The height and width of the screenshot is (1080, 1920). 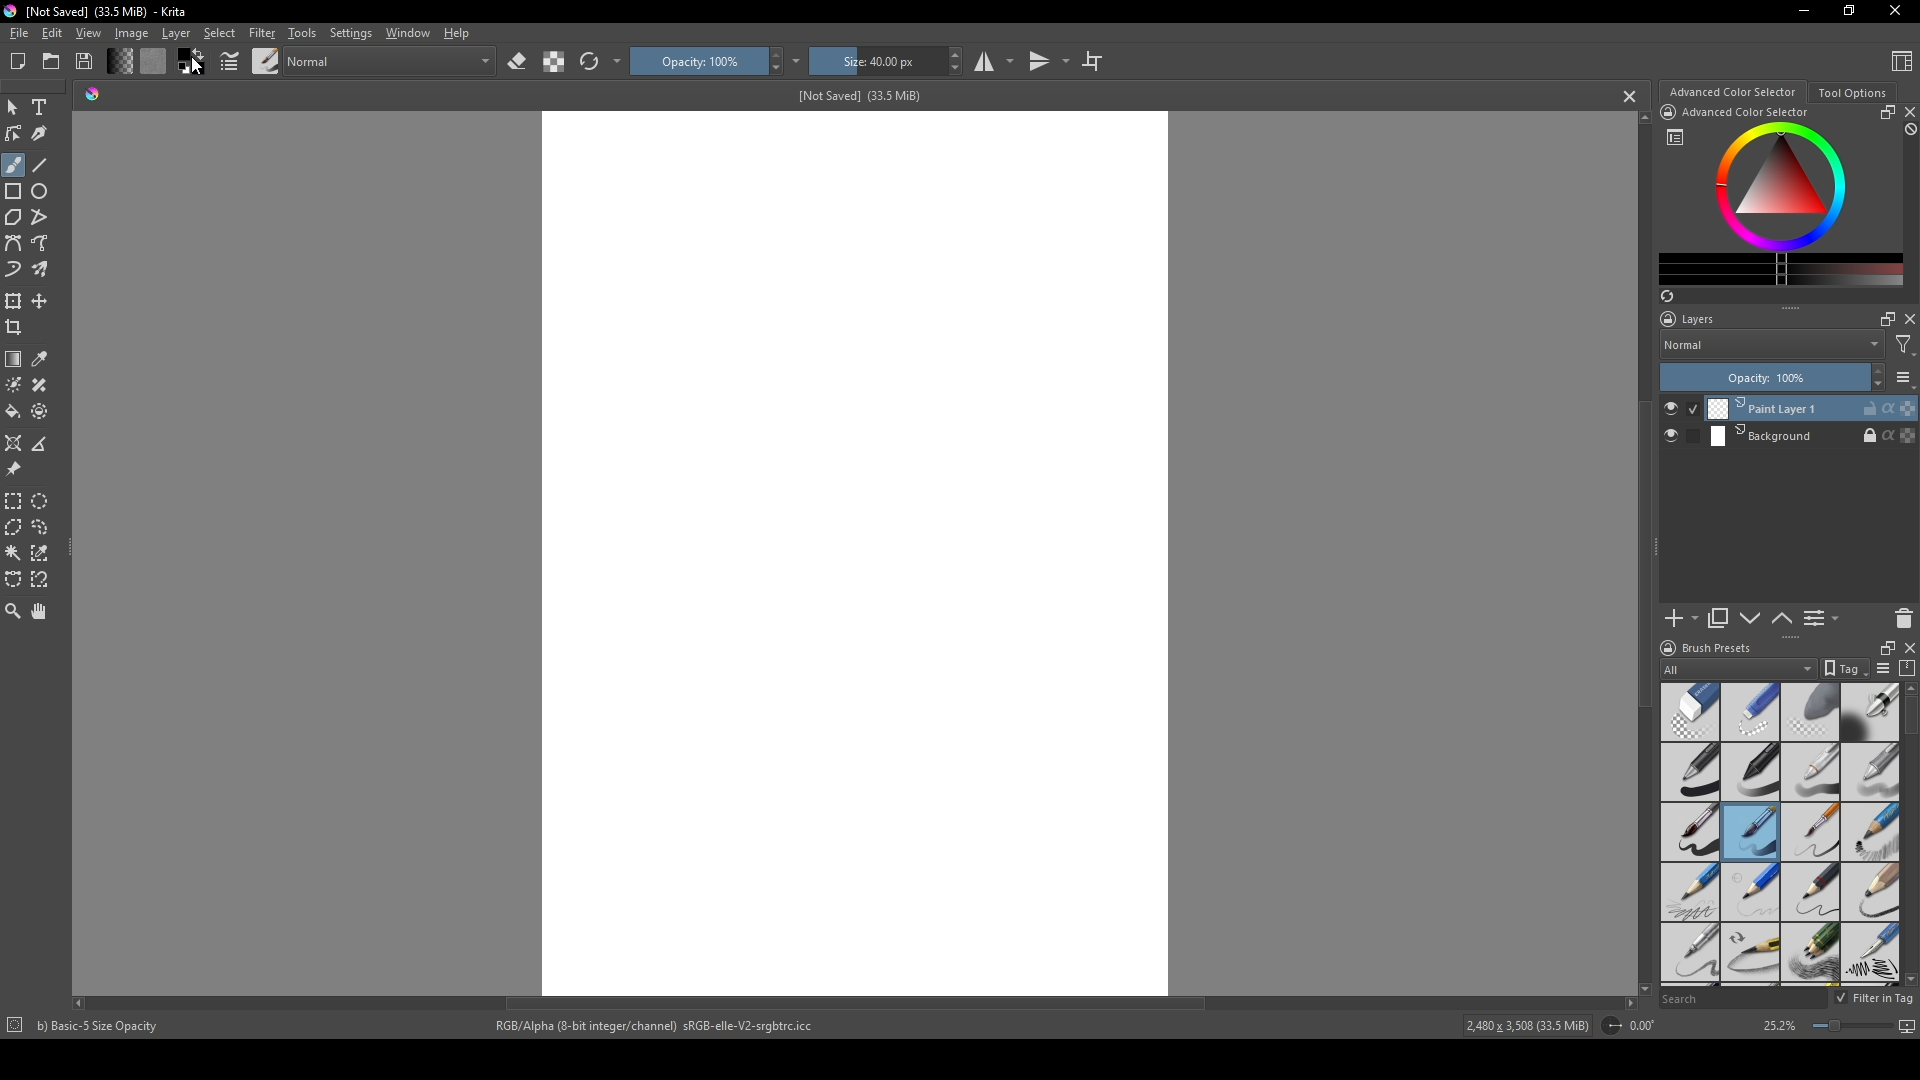 I want to click on edit shapes, so click(x=15, y=134).